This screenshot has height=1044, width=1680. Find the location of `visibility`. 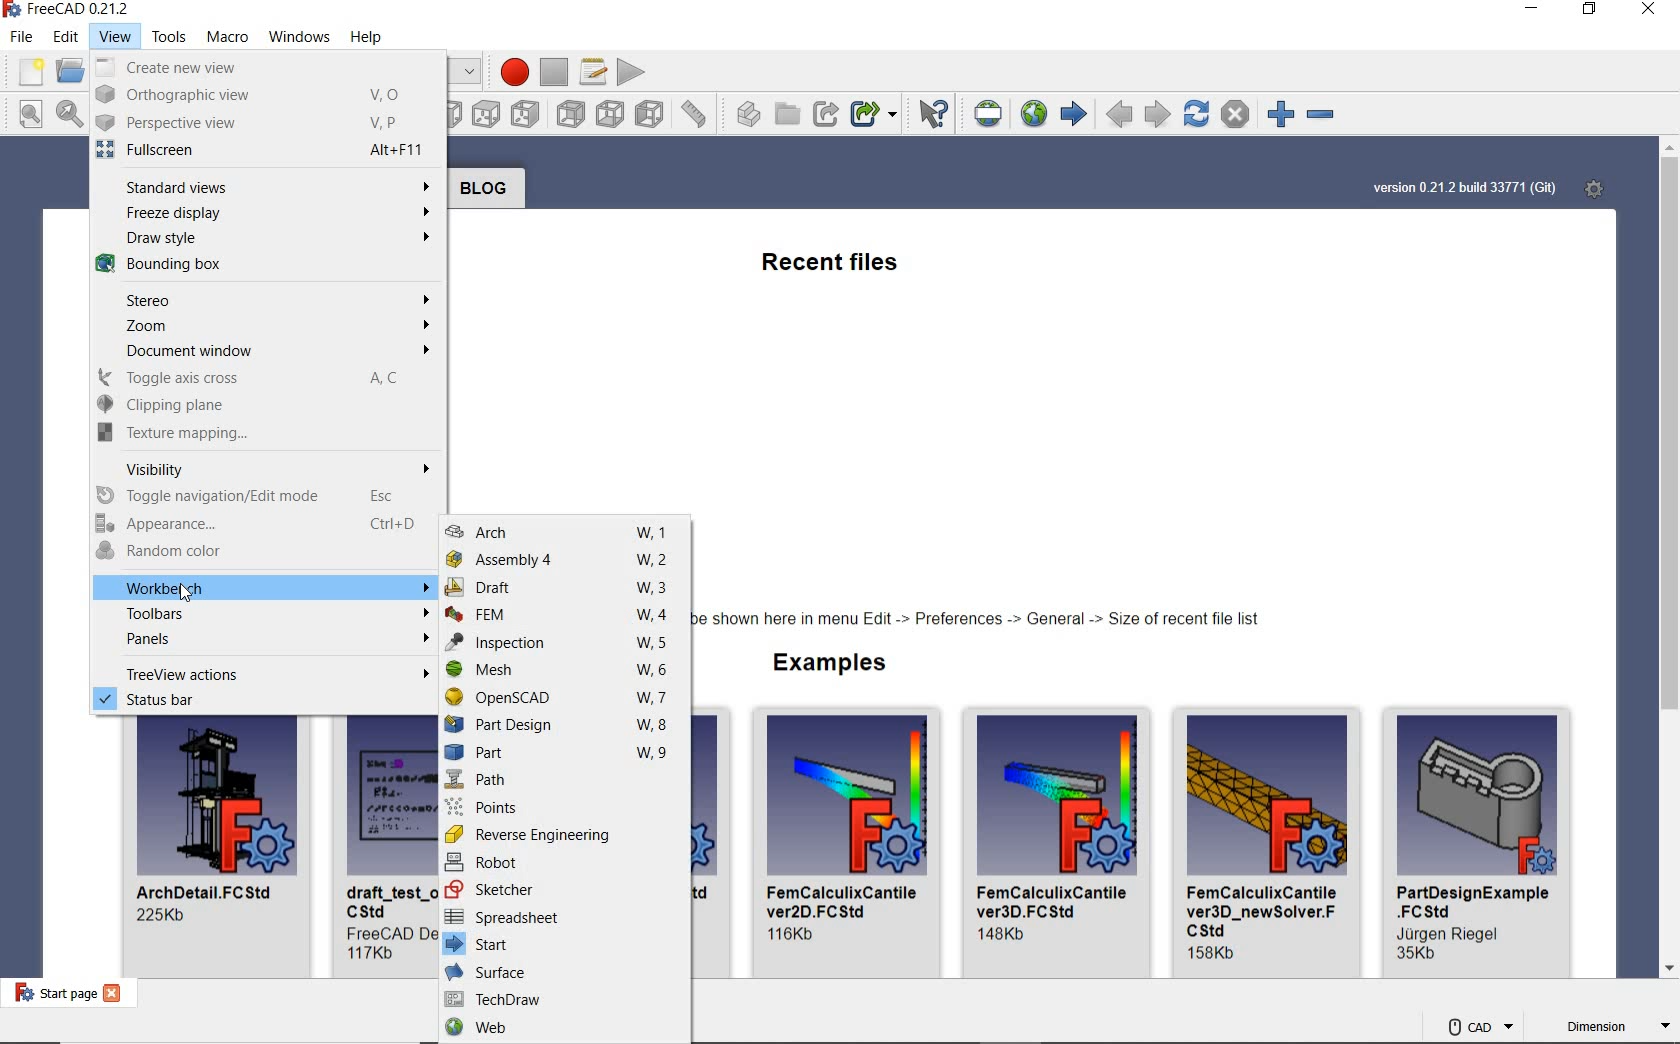

visibility is located at coordinates (267, 467).